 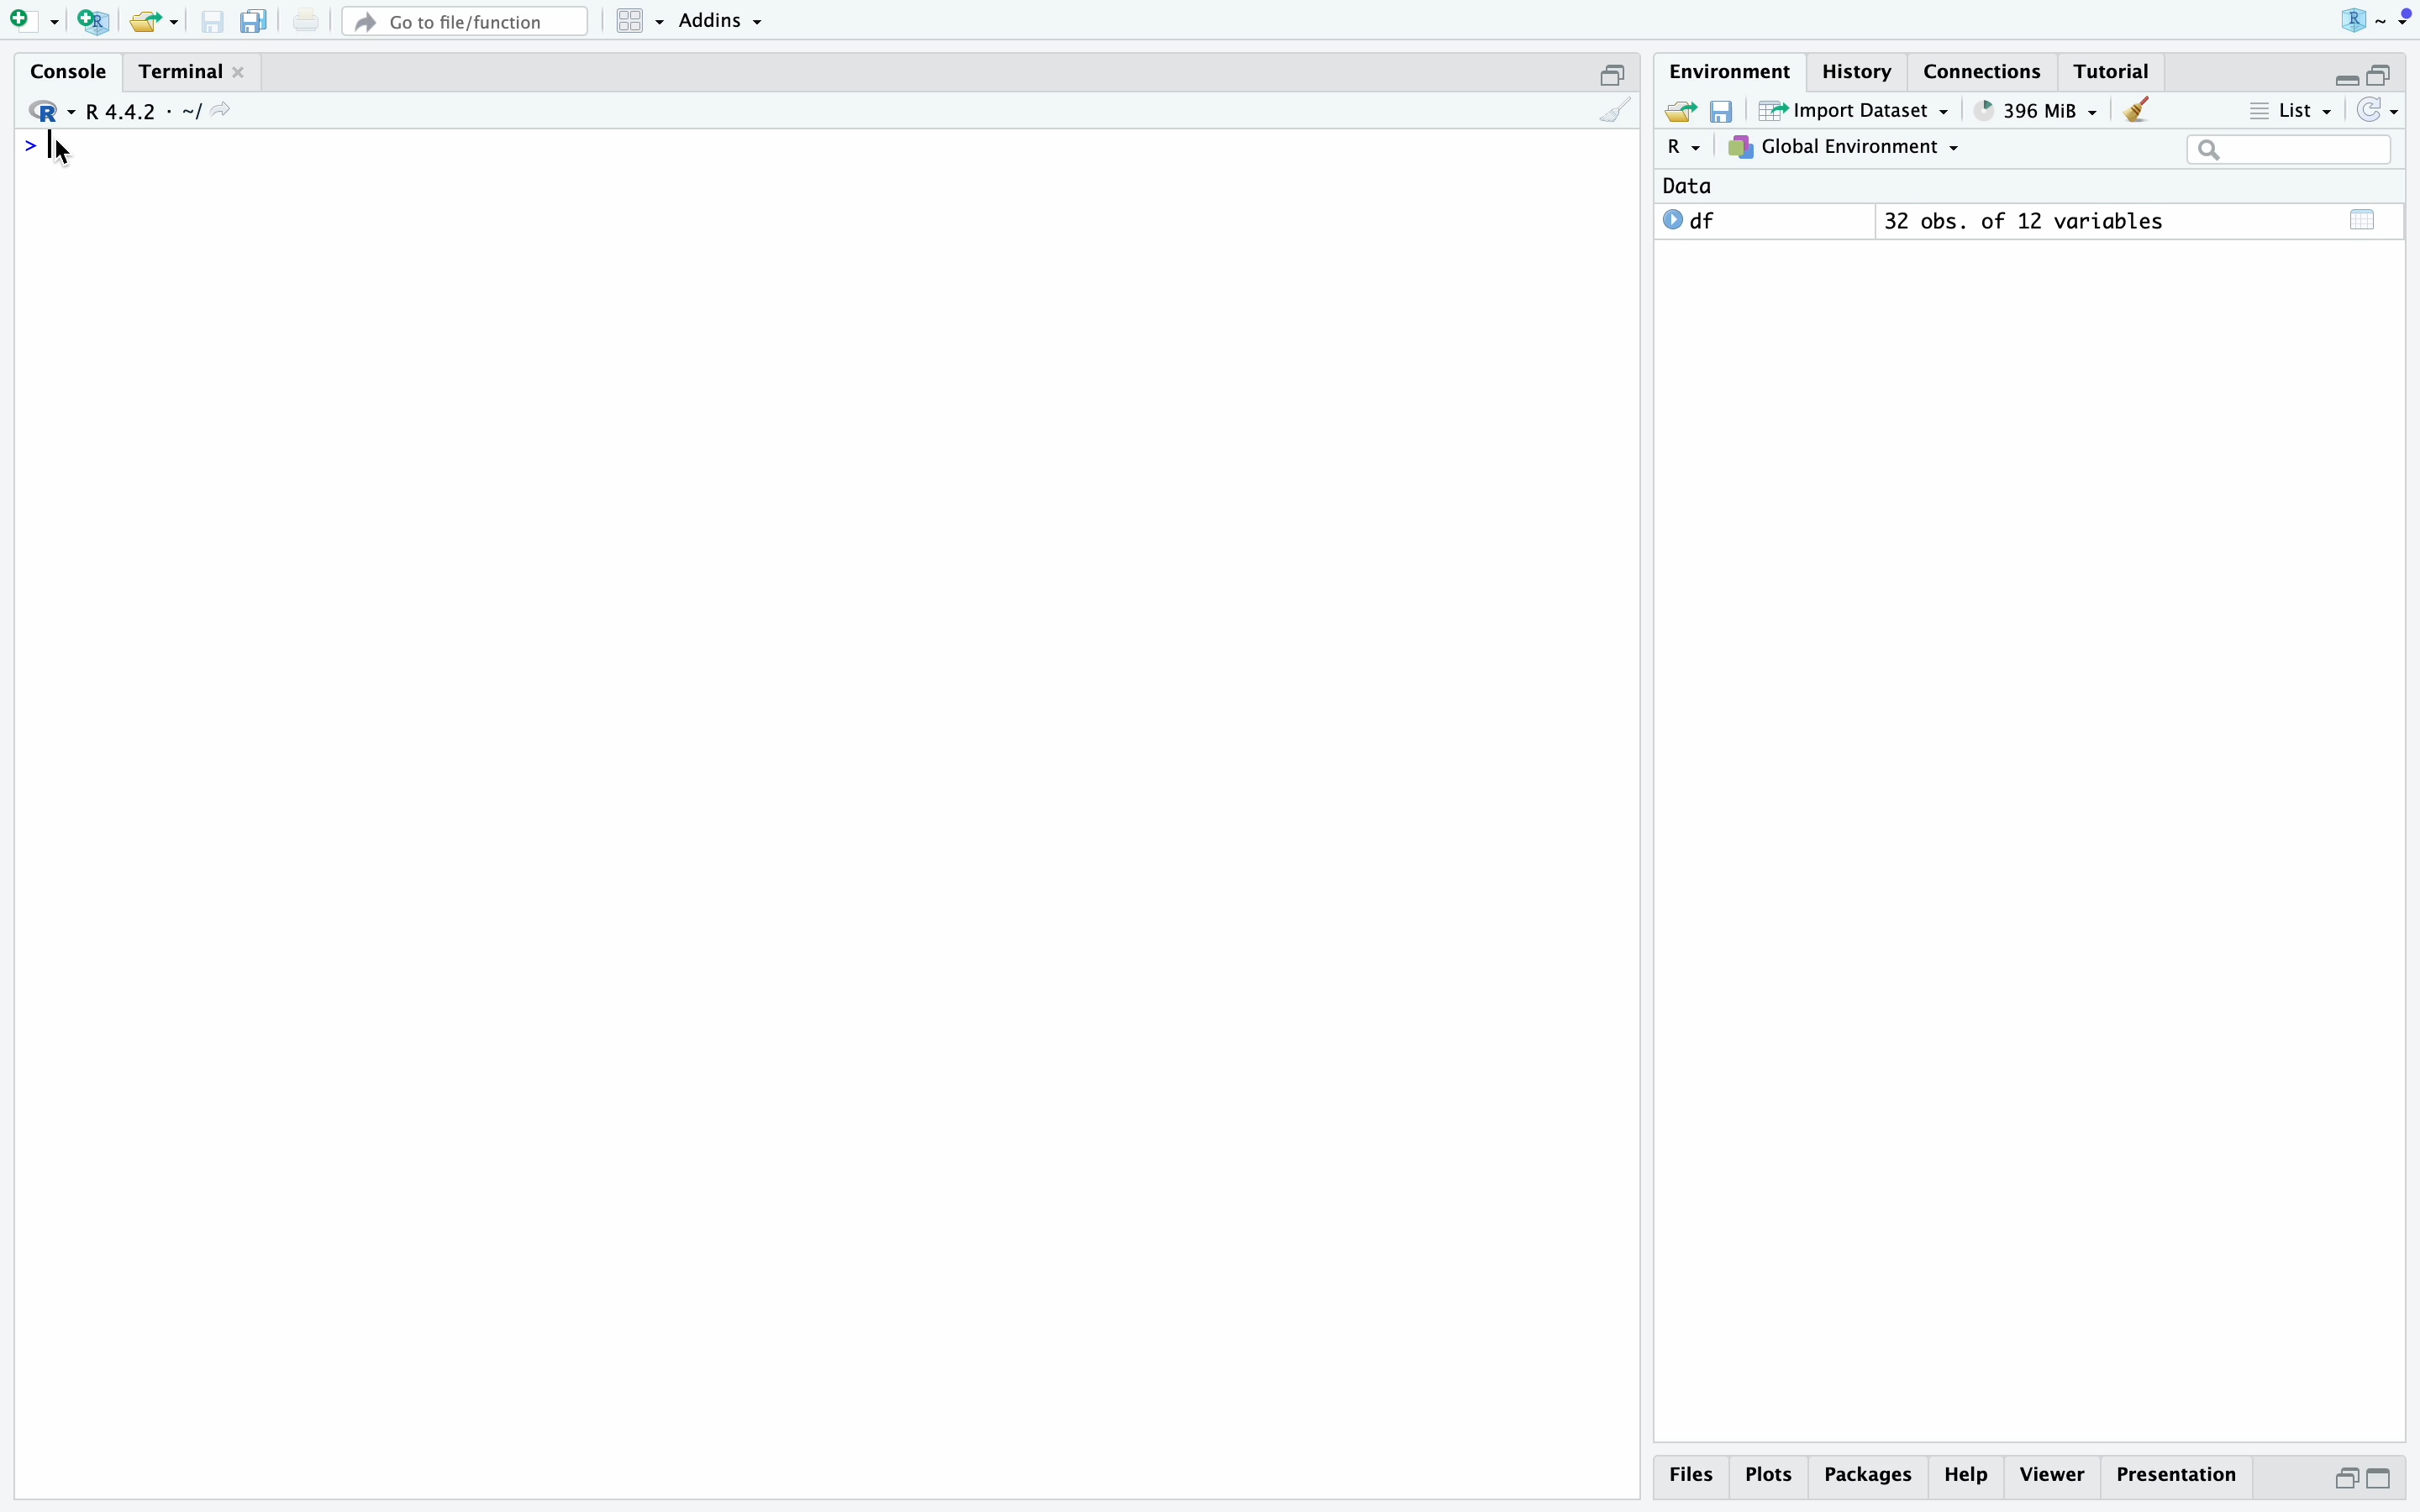 What do you see at coordinates (212, 23) in the screenshot?
I see `save` at bounding box center [212, 23].